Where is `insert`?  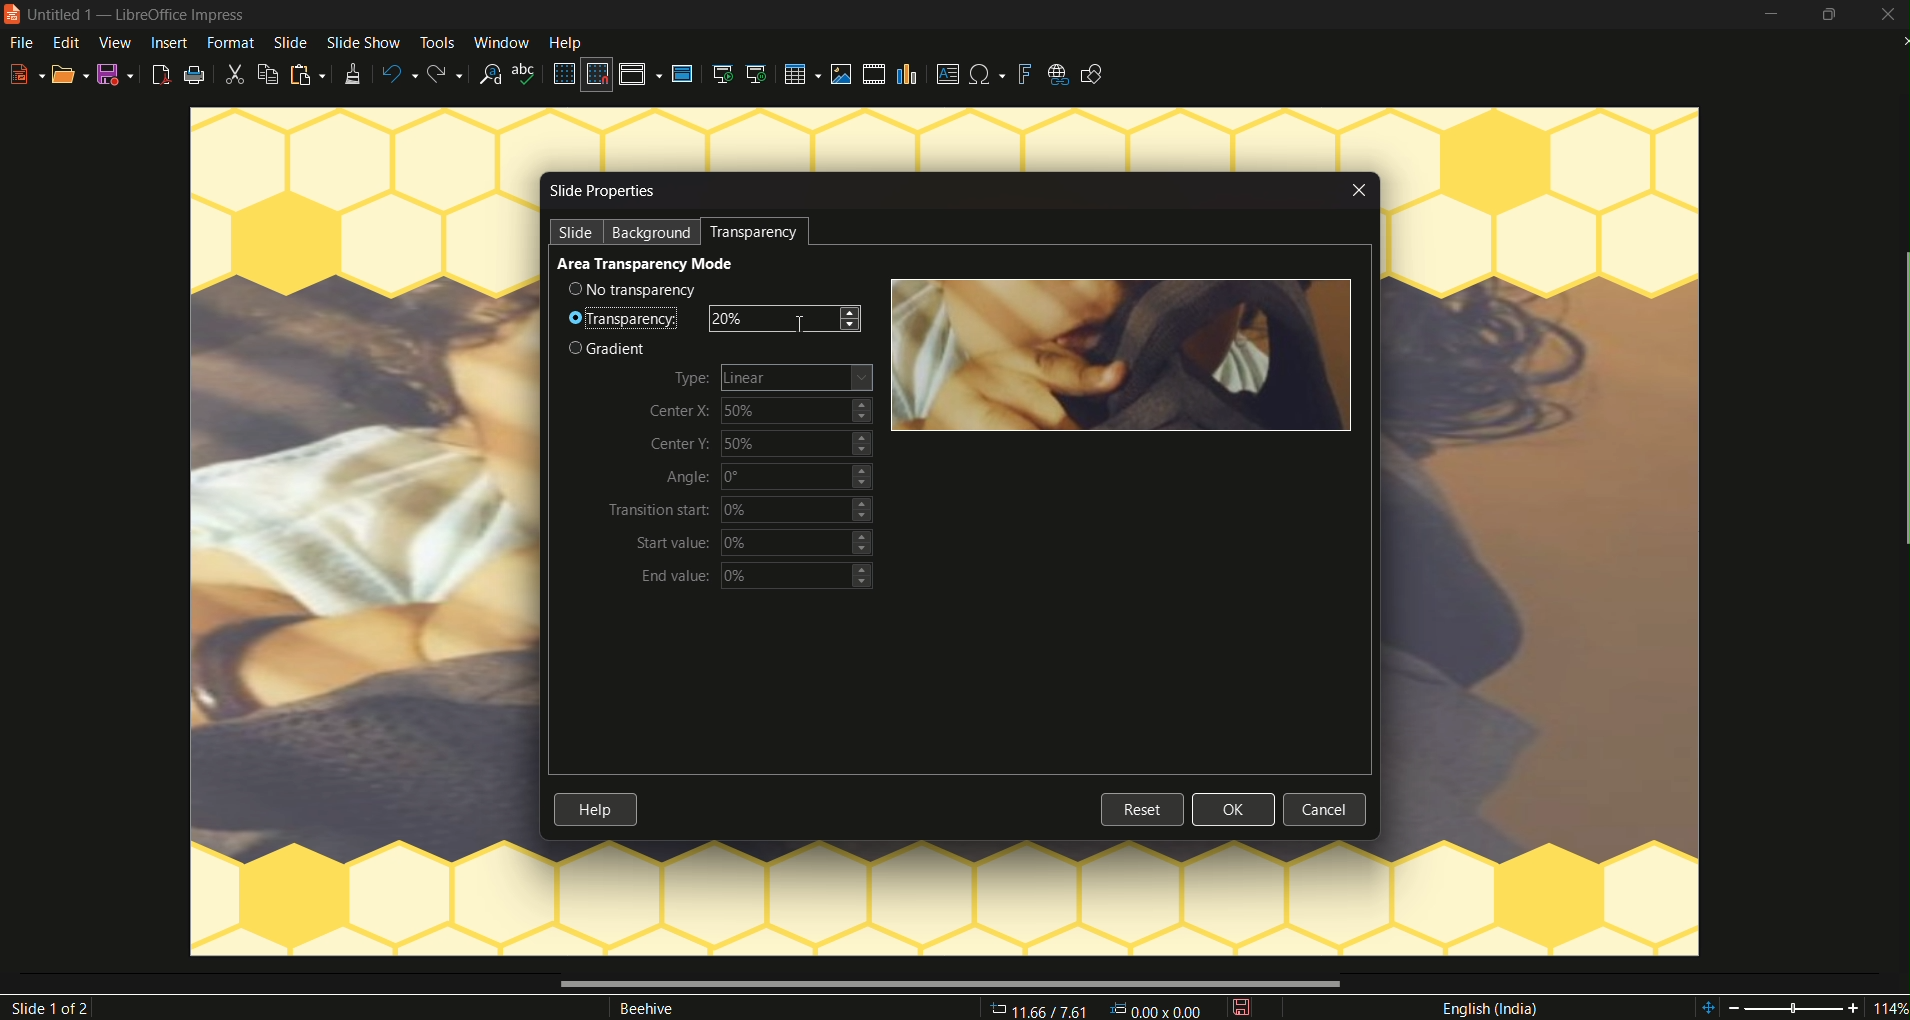
insert is located at coordinates (168, 42).